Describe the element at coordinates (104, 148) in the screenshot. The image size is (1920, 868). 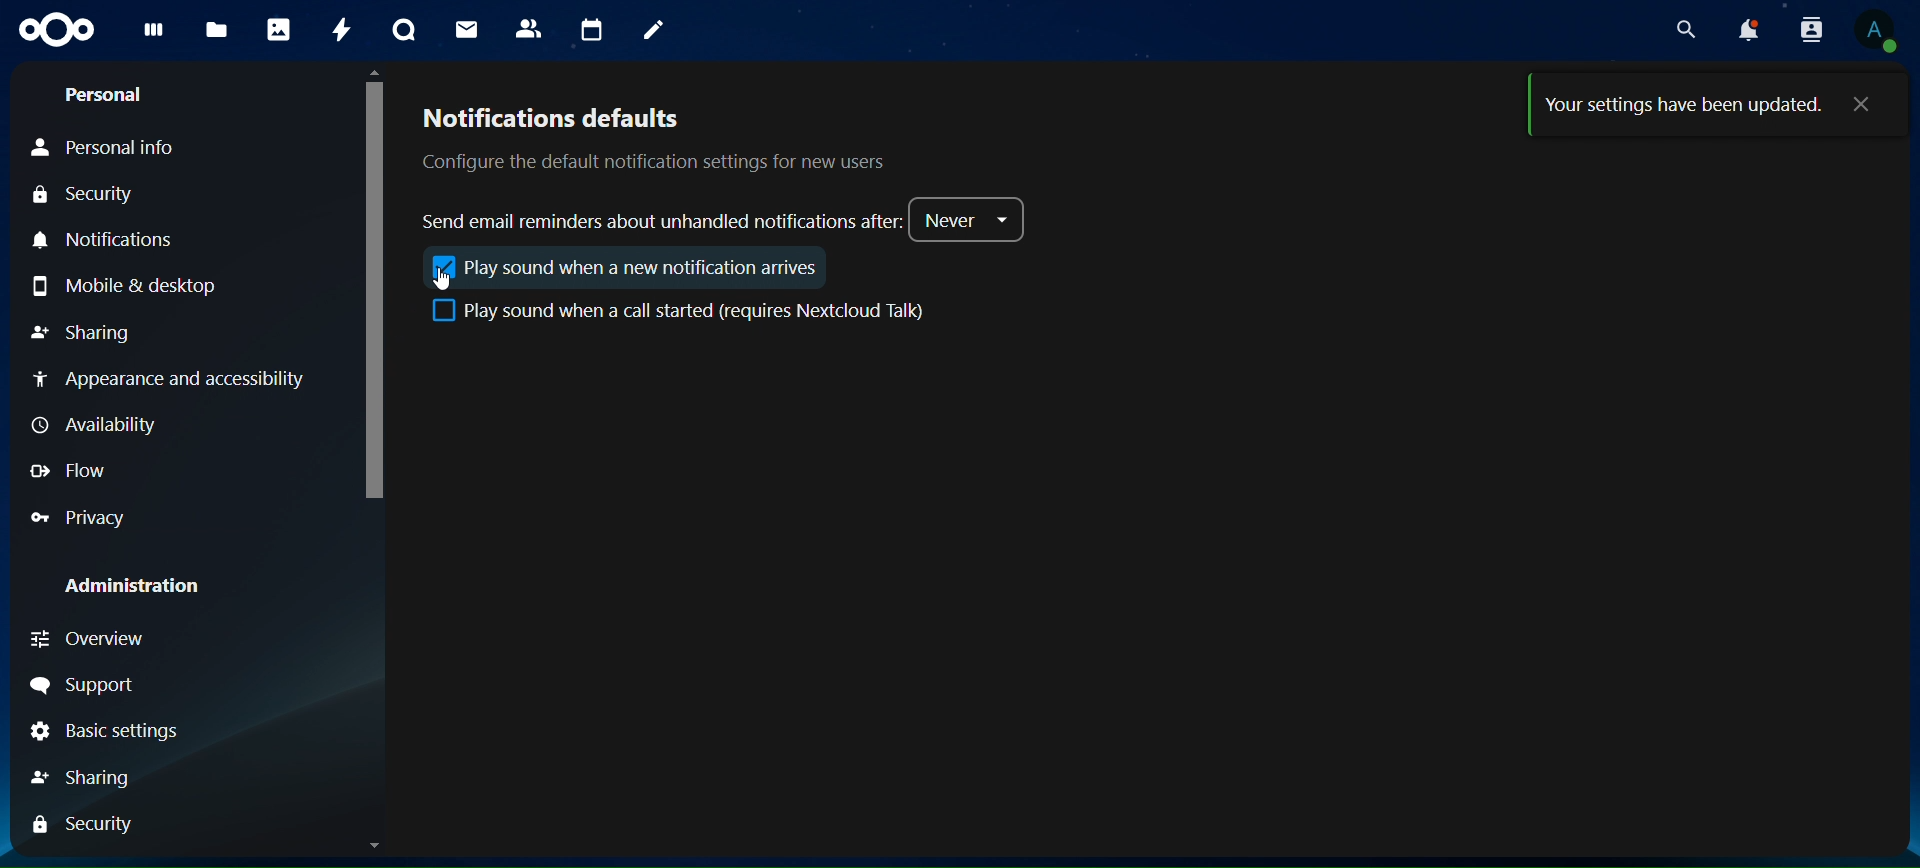
I see `Personal Info` at that location.